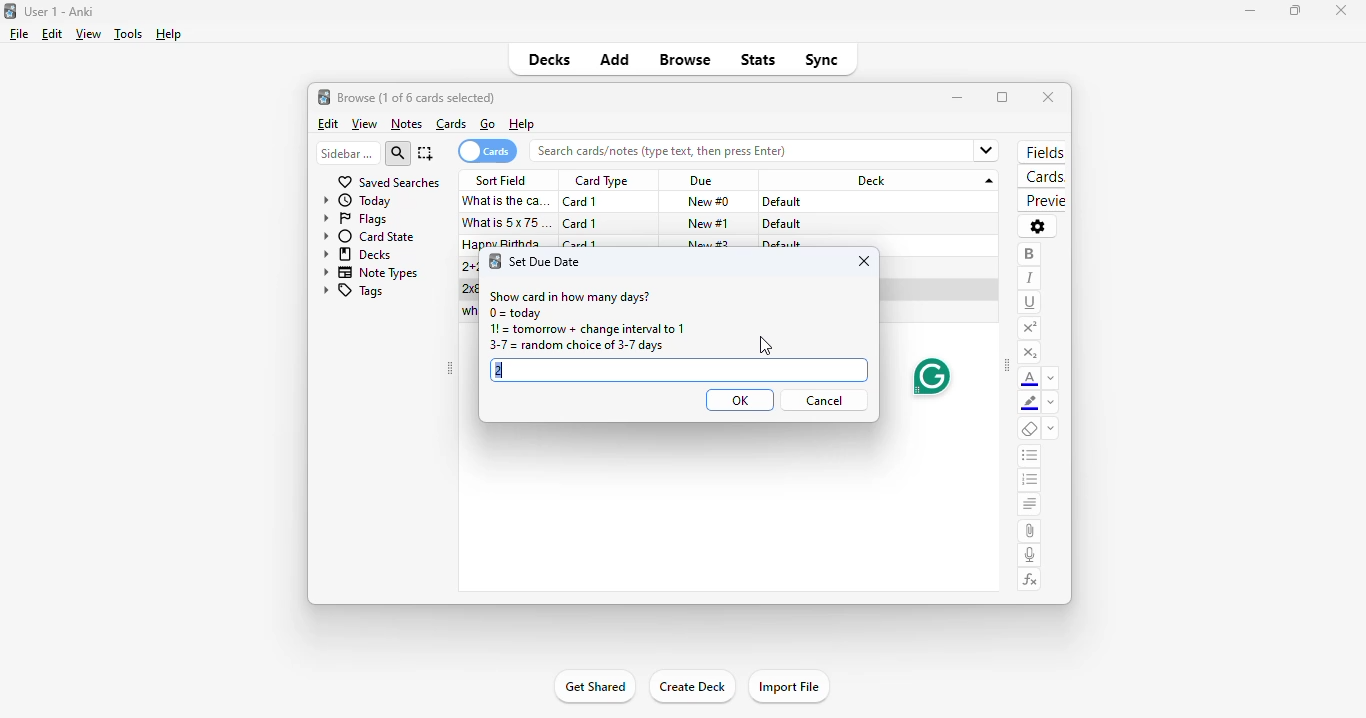  I want to click on show card in how many days?, so click(569, 296).